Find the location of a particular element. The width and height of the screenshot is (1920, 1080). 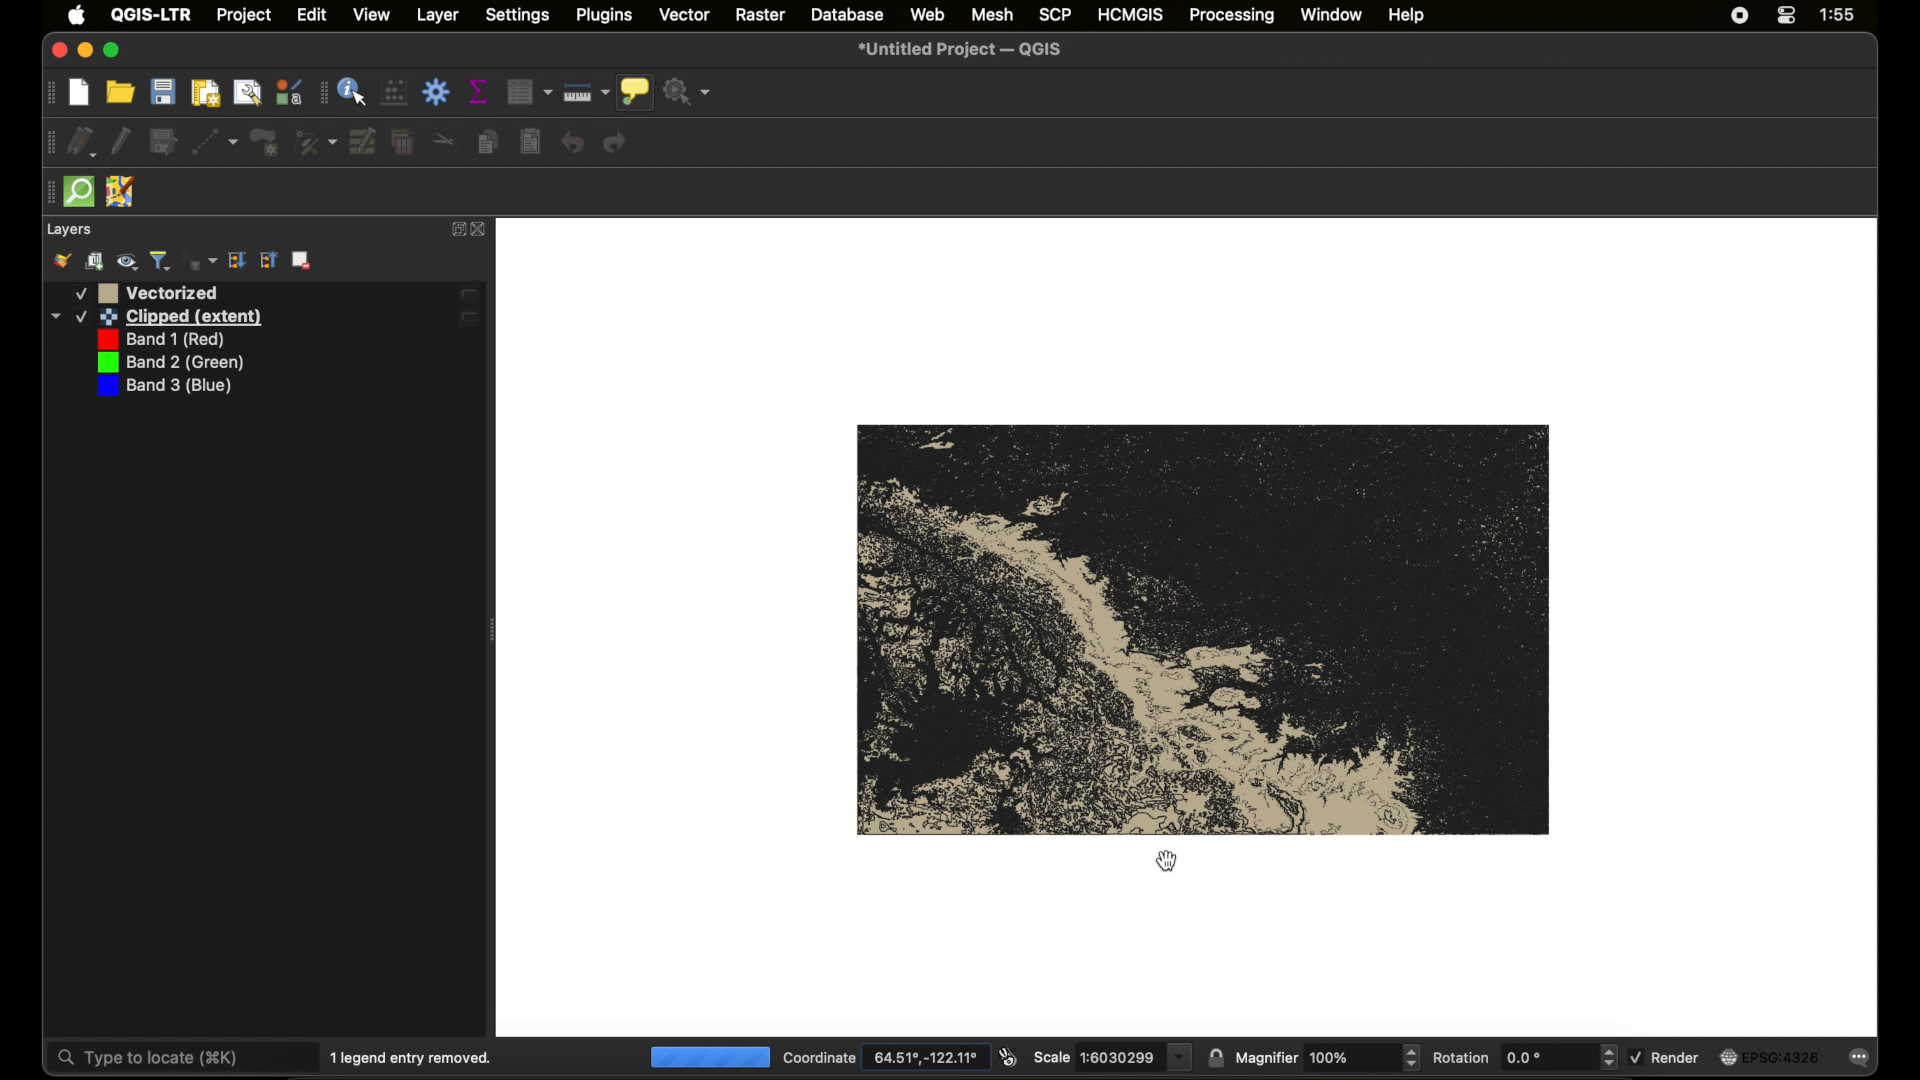

close is located at coordinates (57, 51).